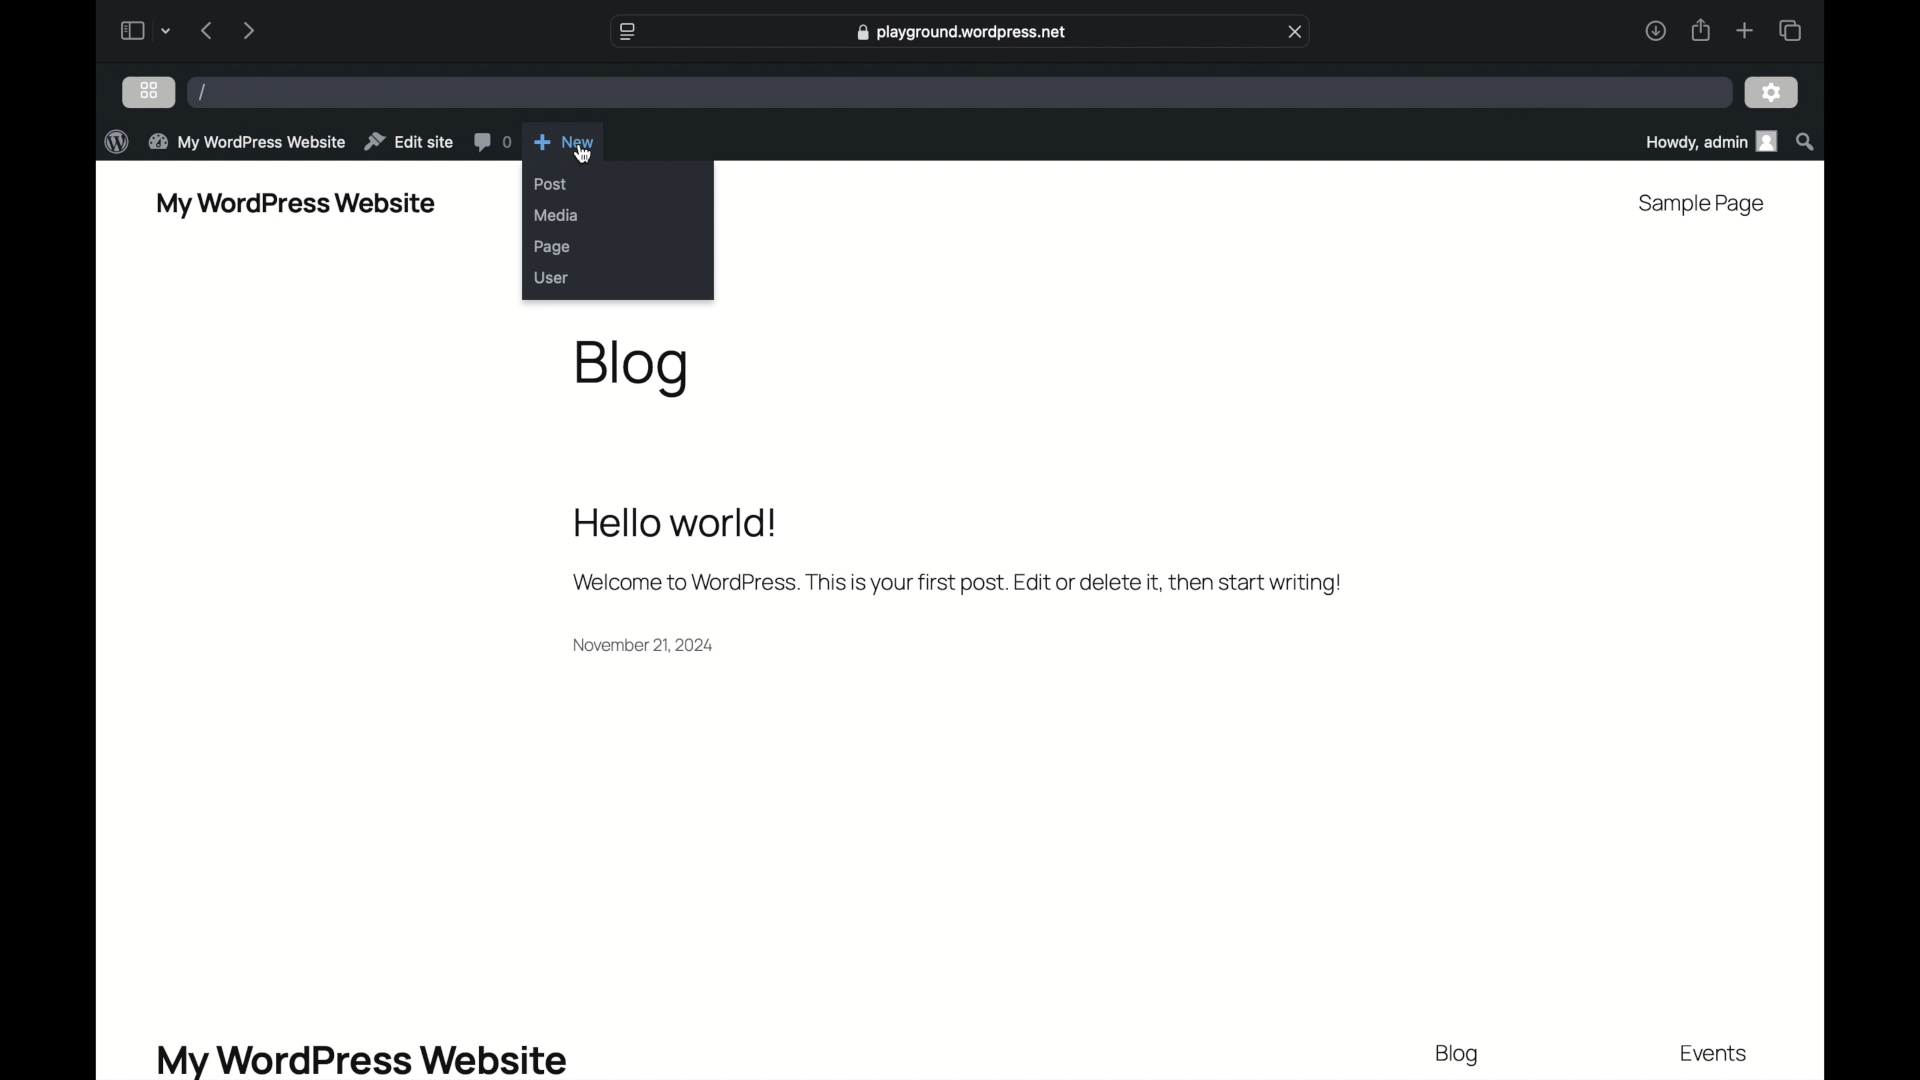 The image size is (1920, 1080). What do you see at coordinates (131, 30) in the screenshot?
I see `sidebar` at bounding box center [131, 30].